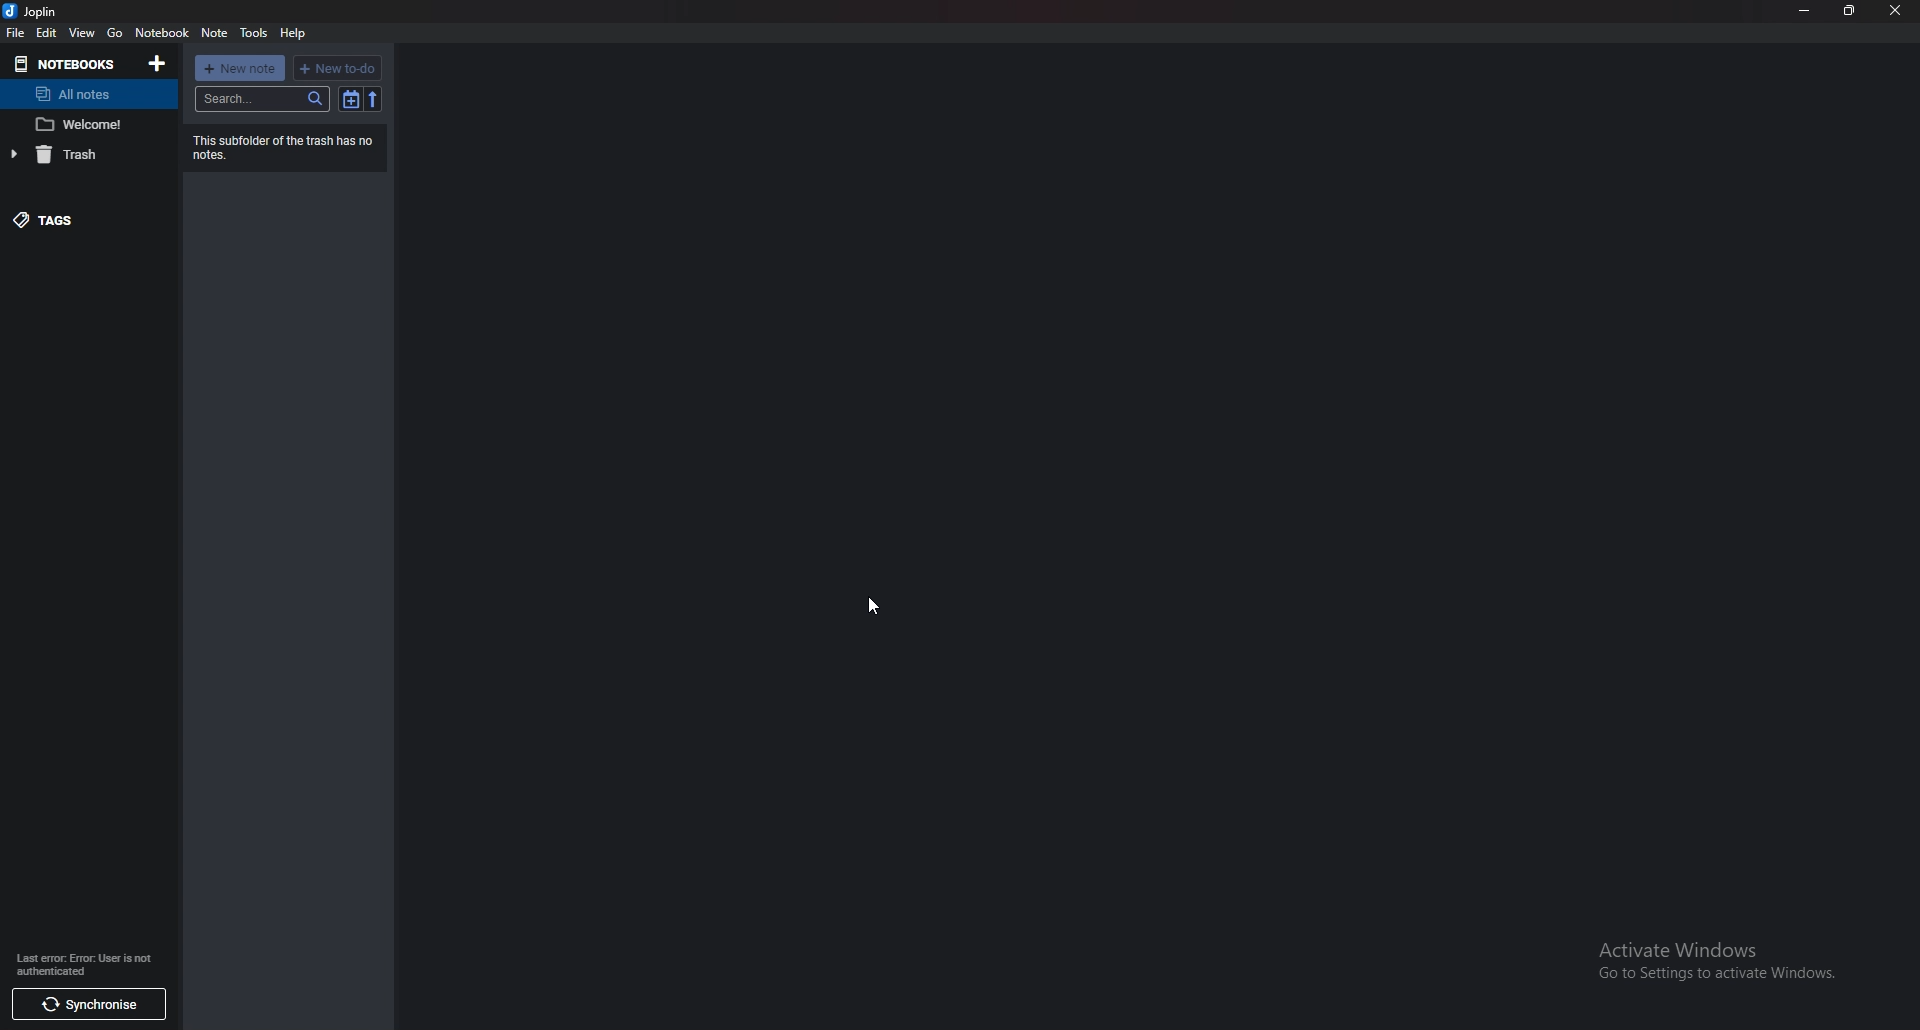 This screenshot has width=1920, height=1030. I want to click on search, so click(263, 99).